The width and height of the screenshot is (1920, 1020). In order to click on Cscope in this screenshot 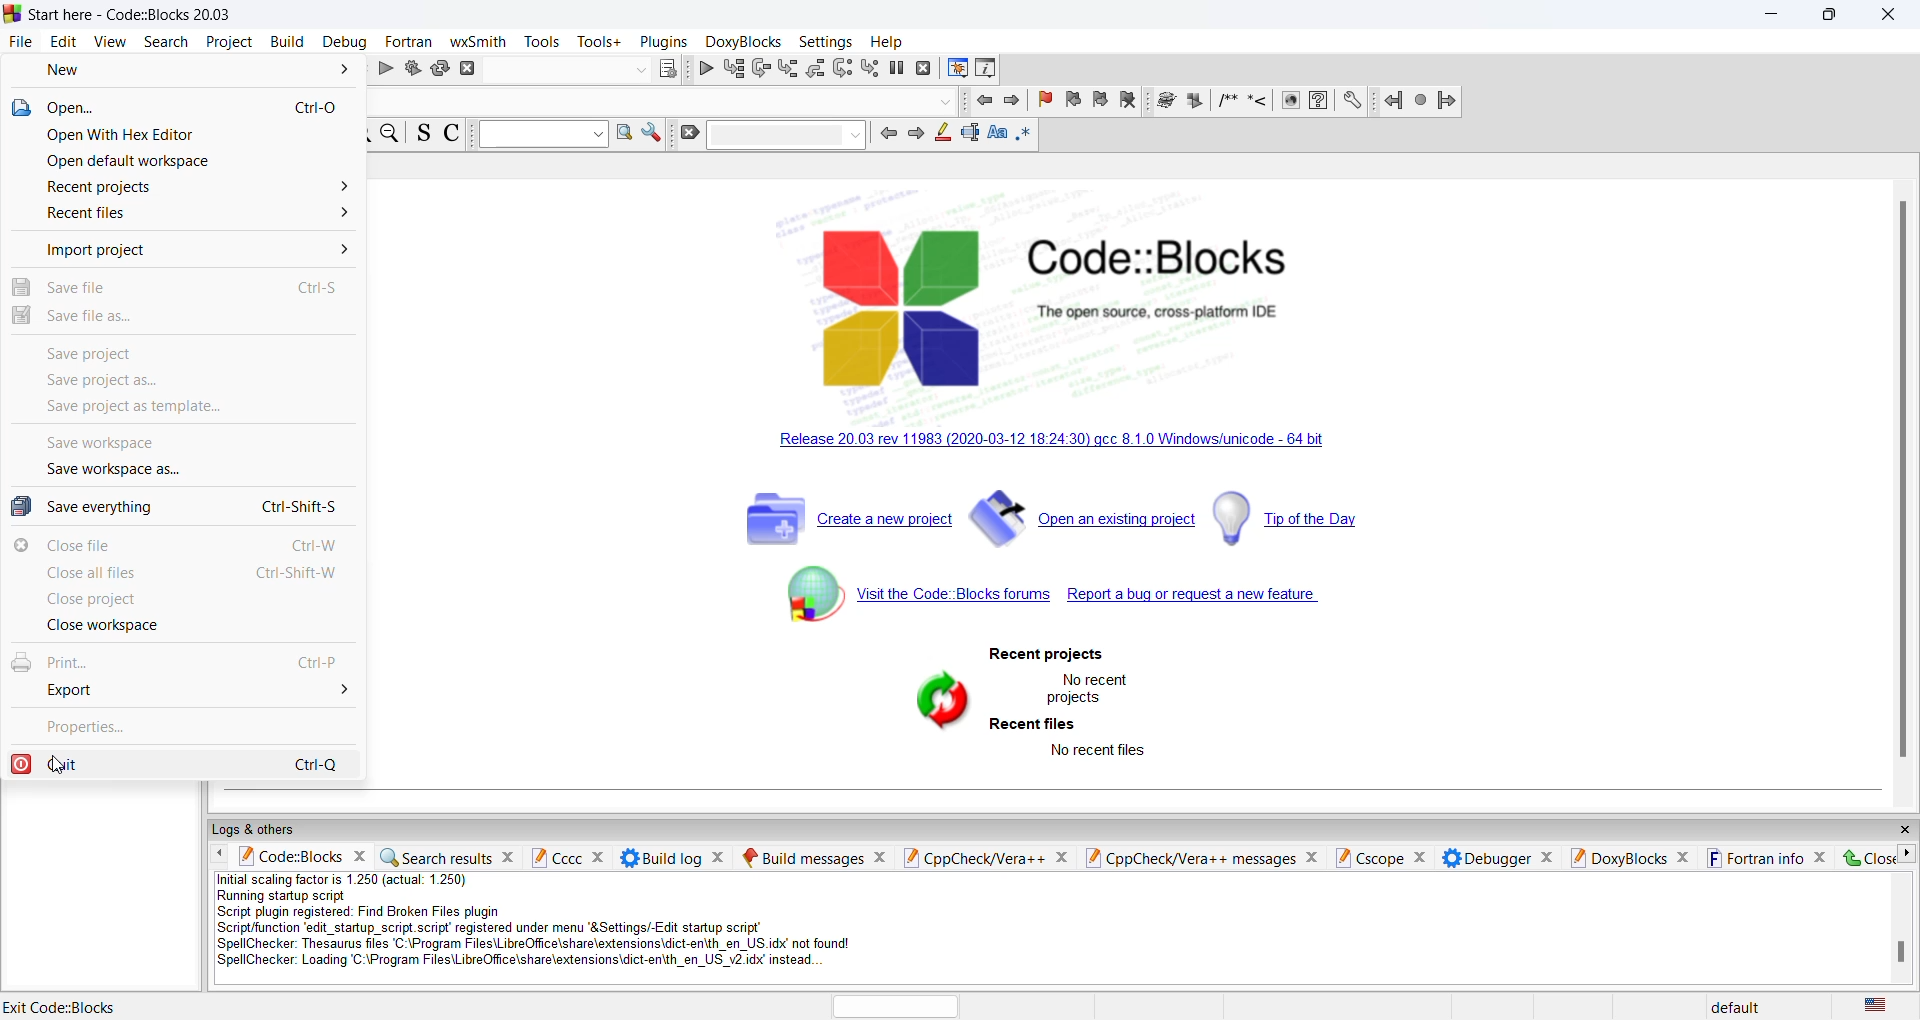, I will do `click(1383, 856)`.